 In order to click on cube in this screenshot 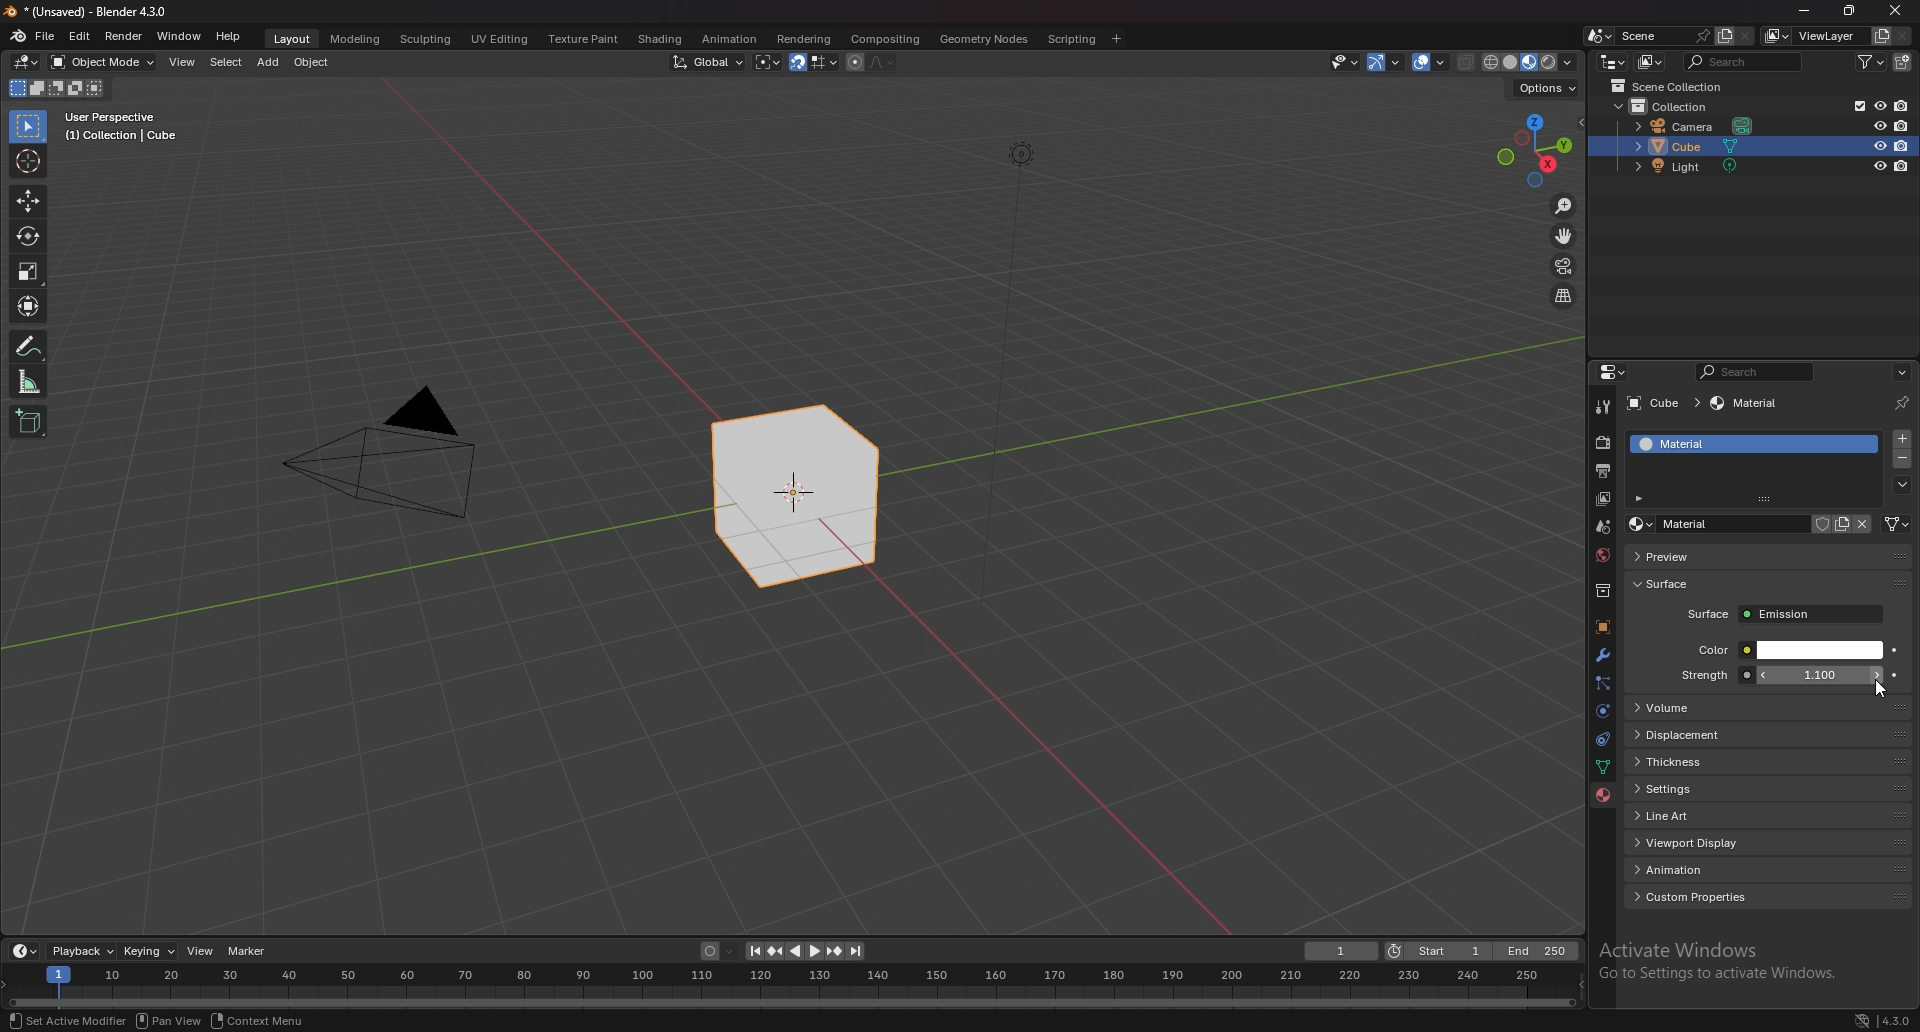, I will do `click(1662, 404)`.